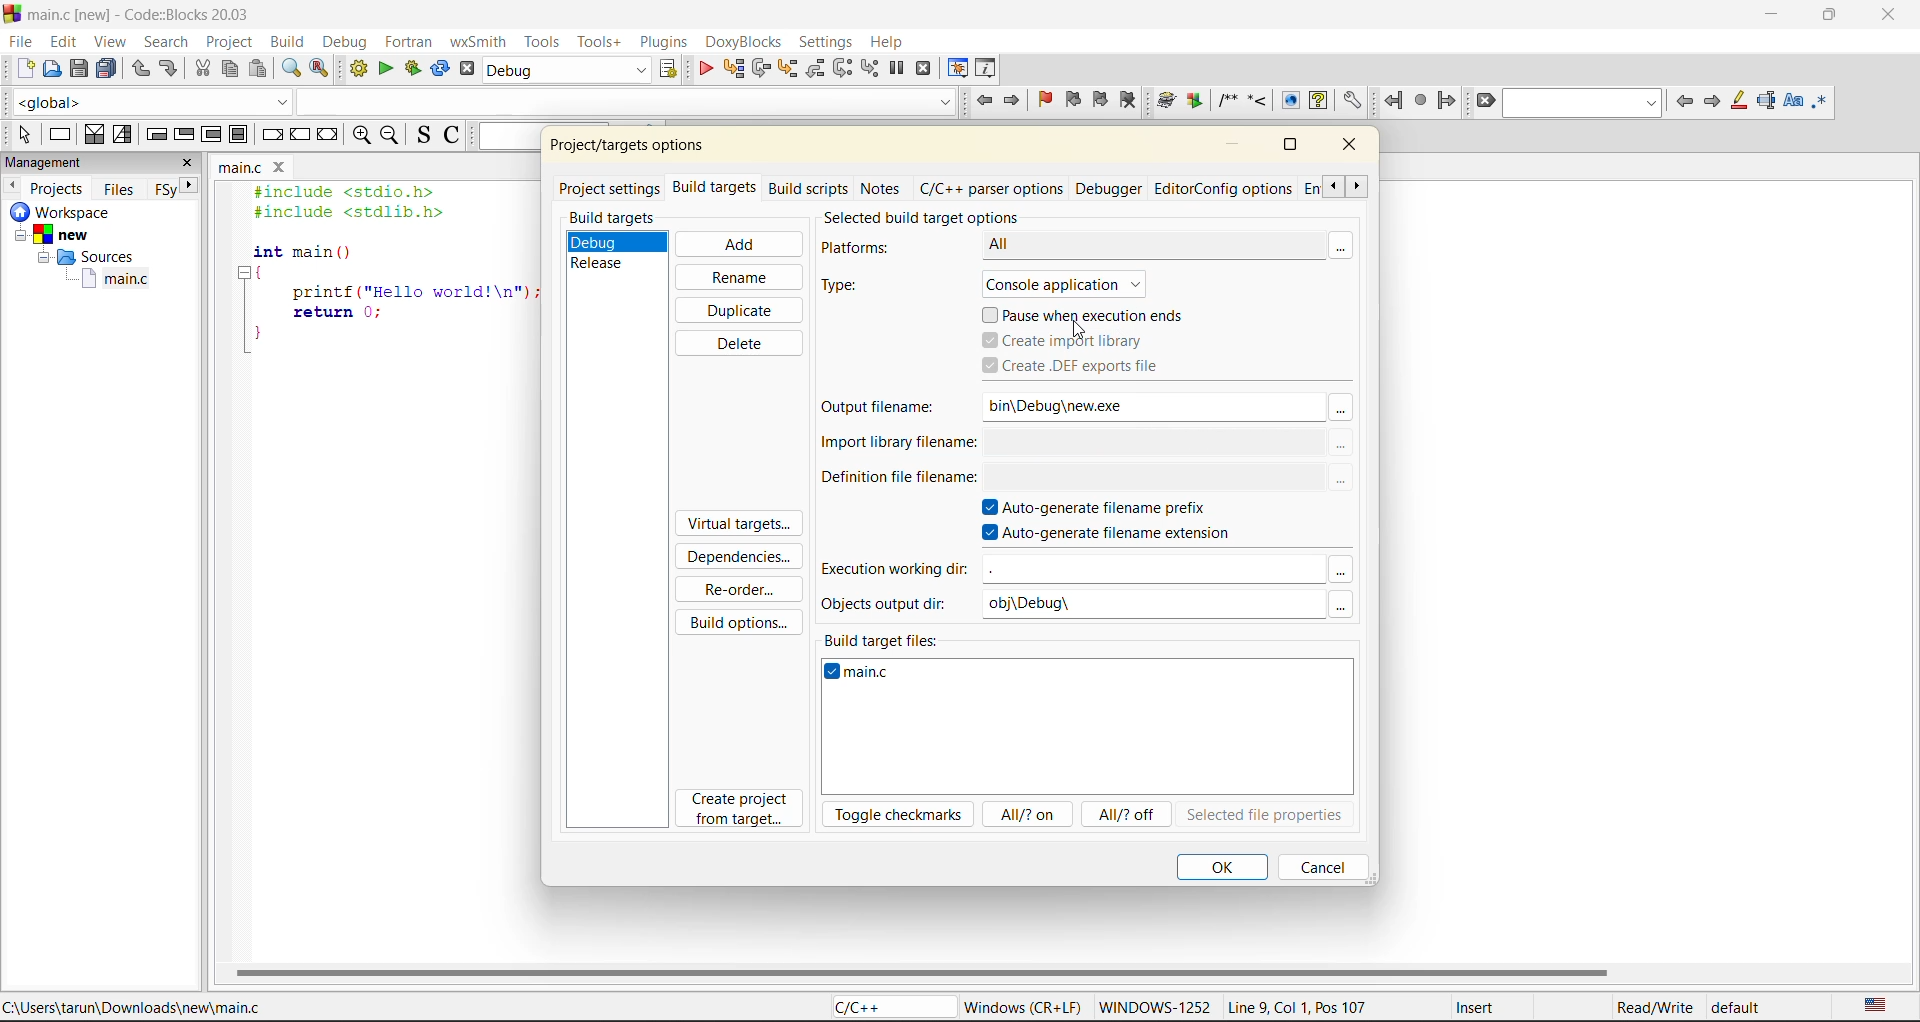  Describe the element at coordinates (203, 68) in the screenshot. I see `cut` at that location.